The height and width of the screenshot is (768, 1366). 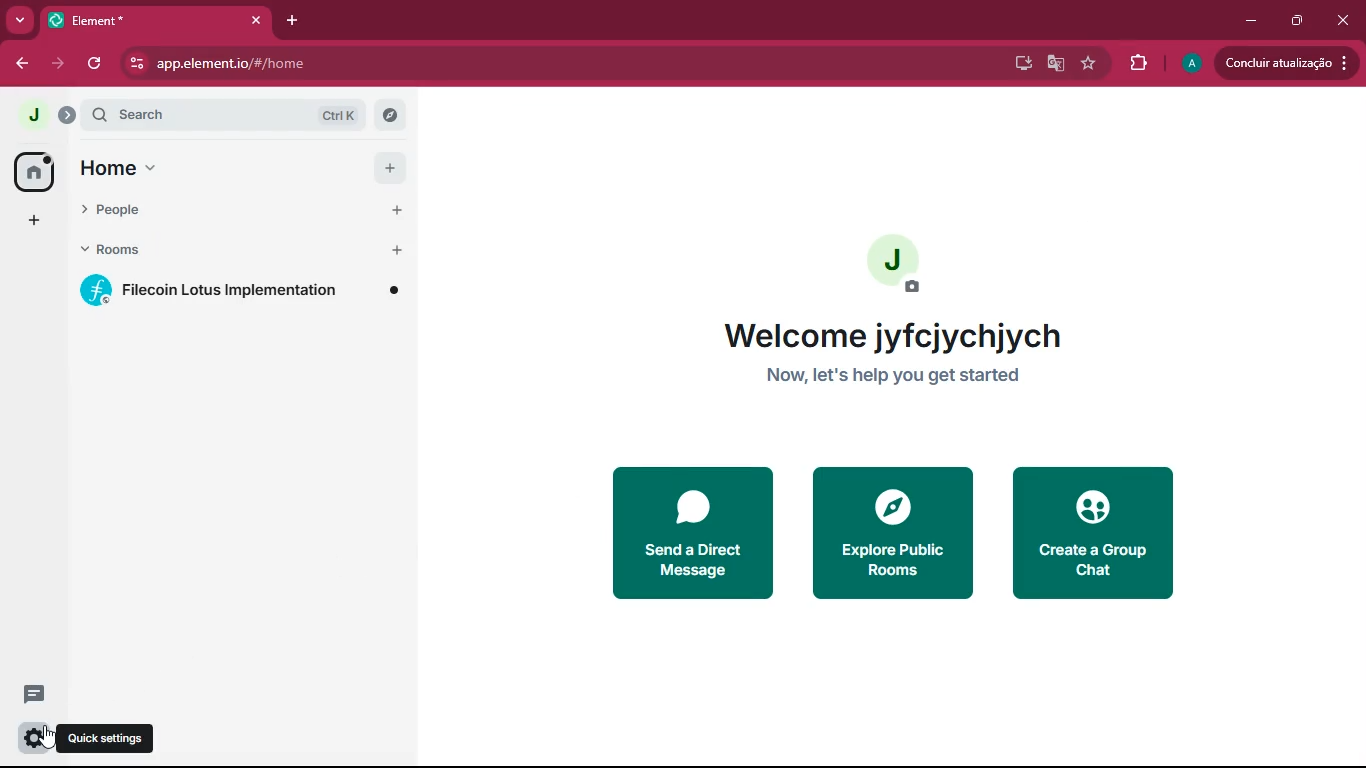 What do you see at coordinates (23, 64) in the screenshot?
I see `back` at bounding box center [23, 64].